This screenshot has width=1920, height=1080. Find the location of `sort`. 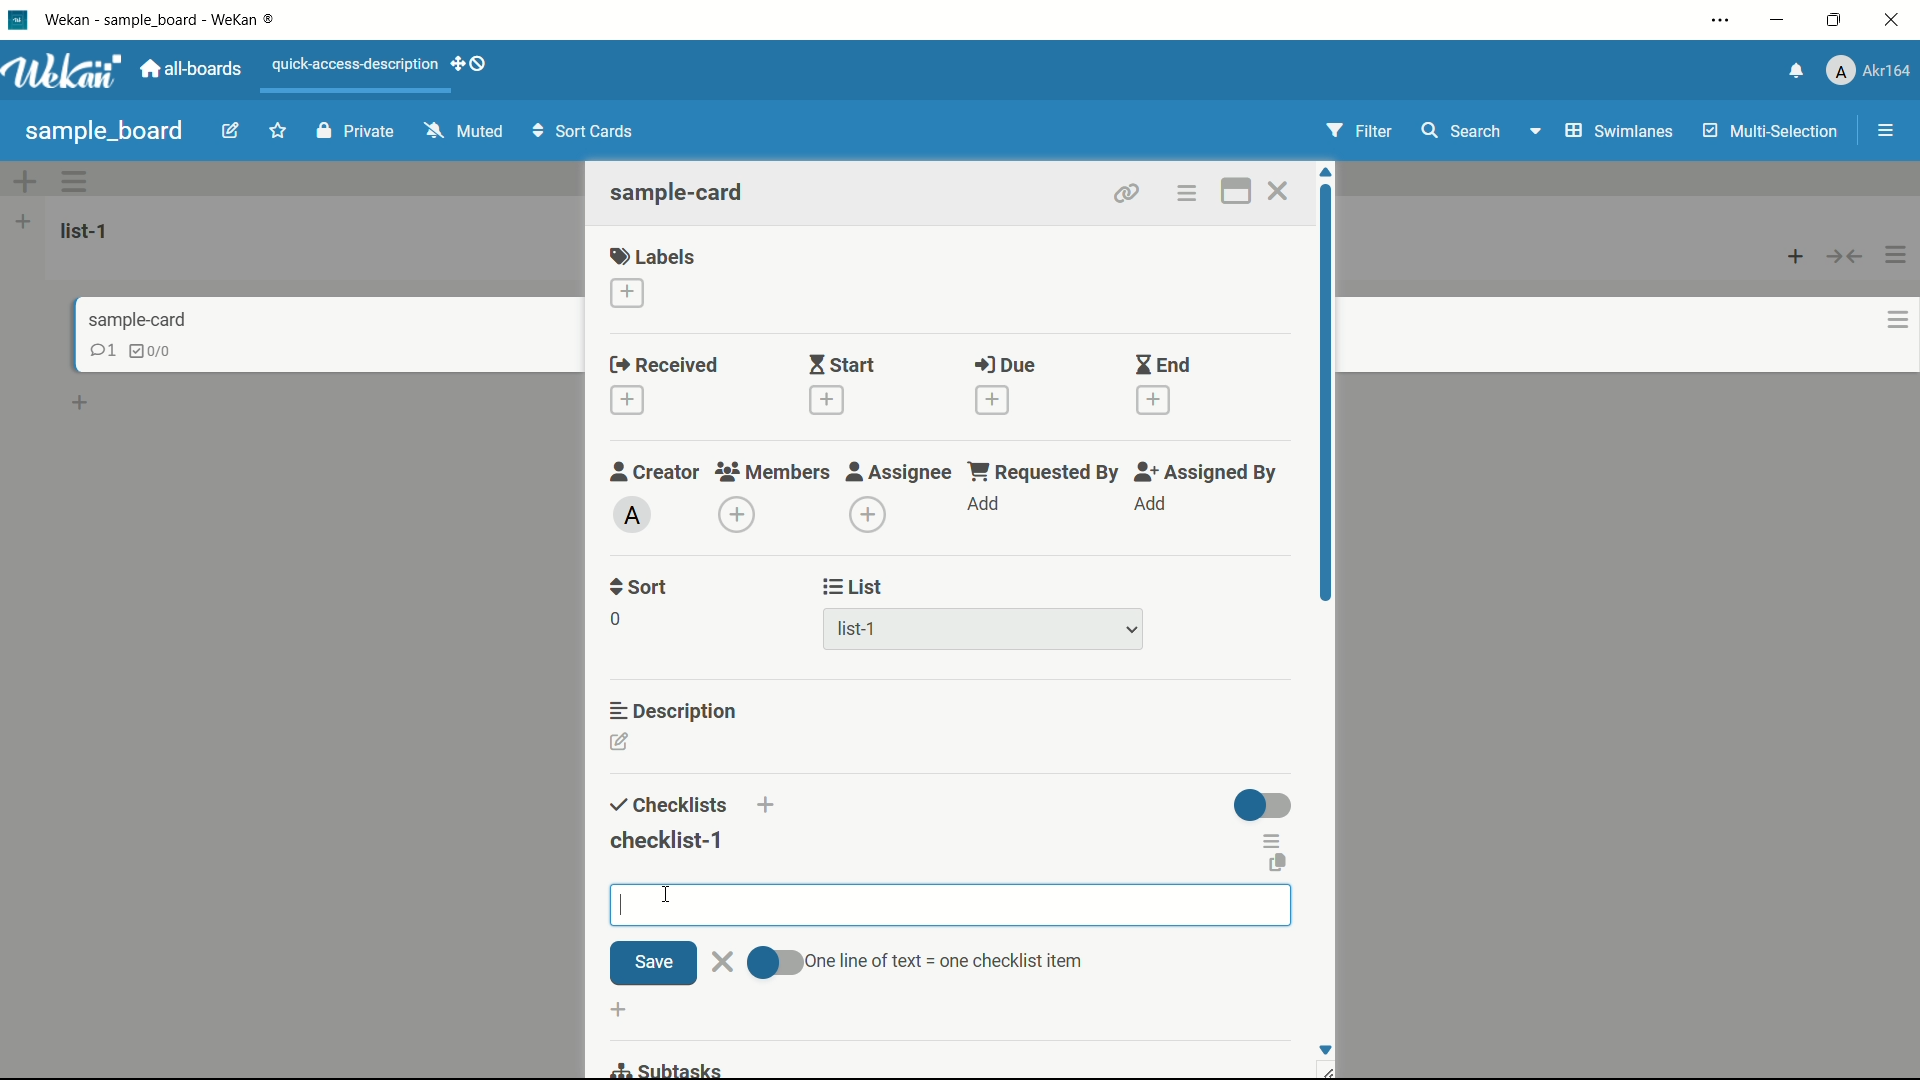

sort is located at coordinates (639, 589).